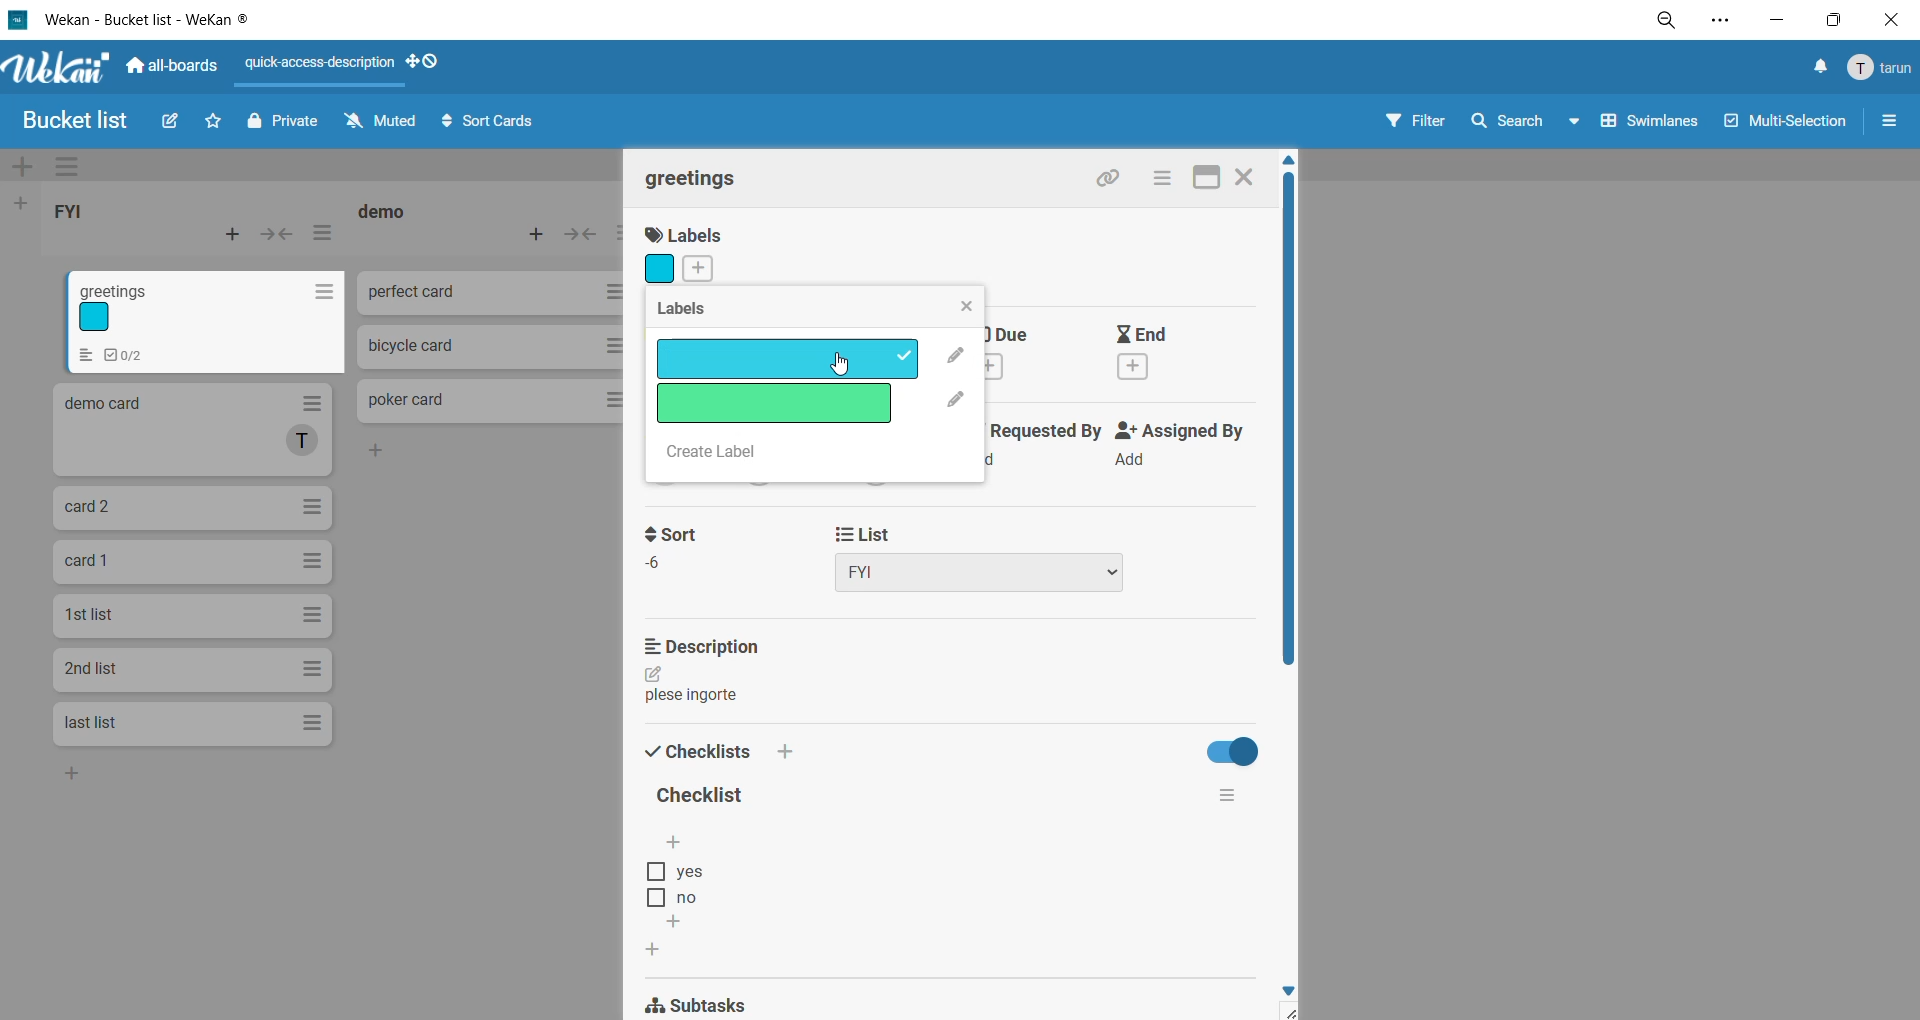 The width and height of the screenshot is (1920, 1020). Describe the element at coordinates (19, 169) in the screenshot. I see `add swimlane` at that location.